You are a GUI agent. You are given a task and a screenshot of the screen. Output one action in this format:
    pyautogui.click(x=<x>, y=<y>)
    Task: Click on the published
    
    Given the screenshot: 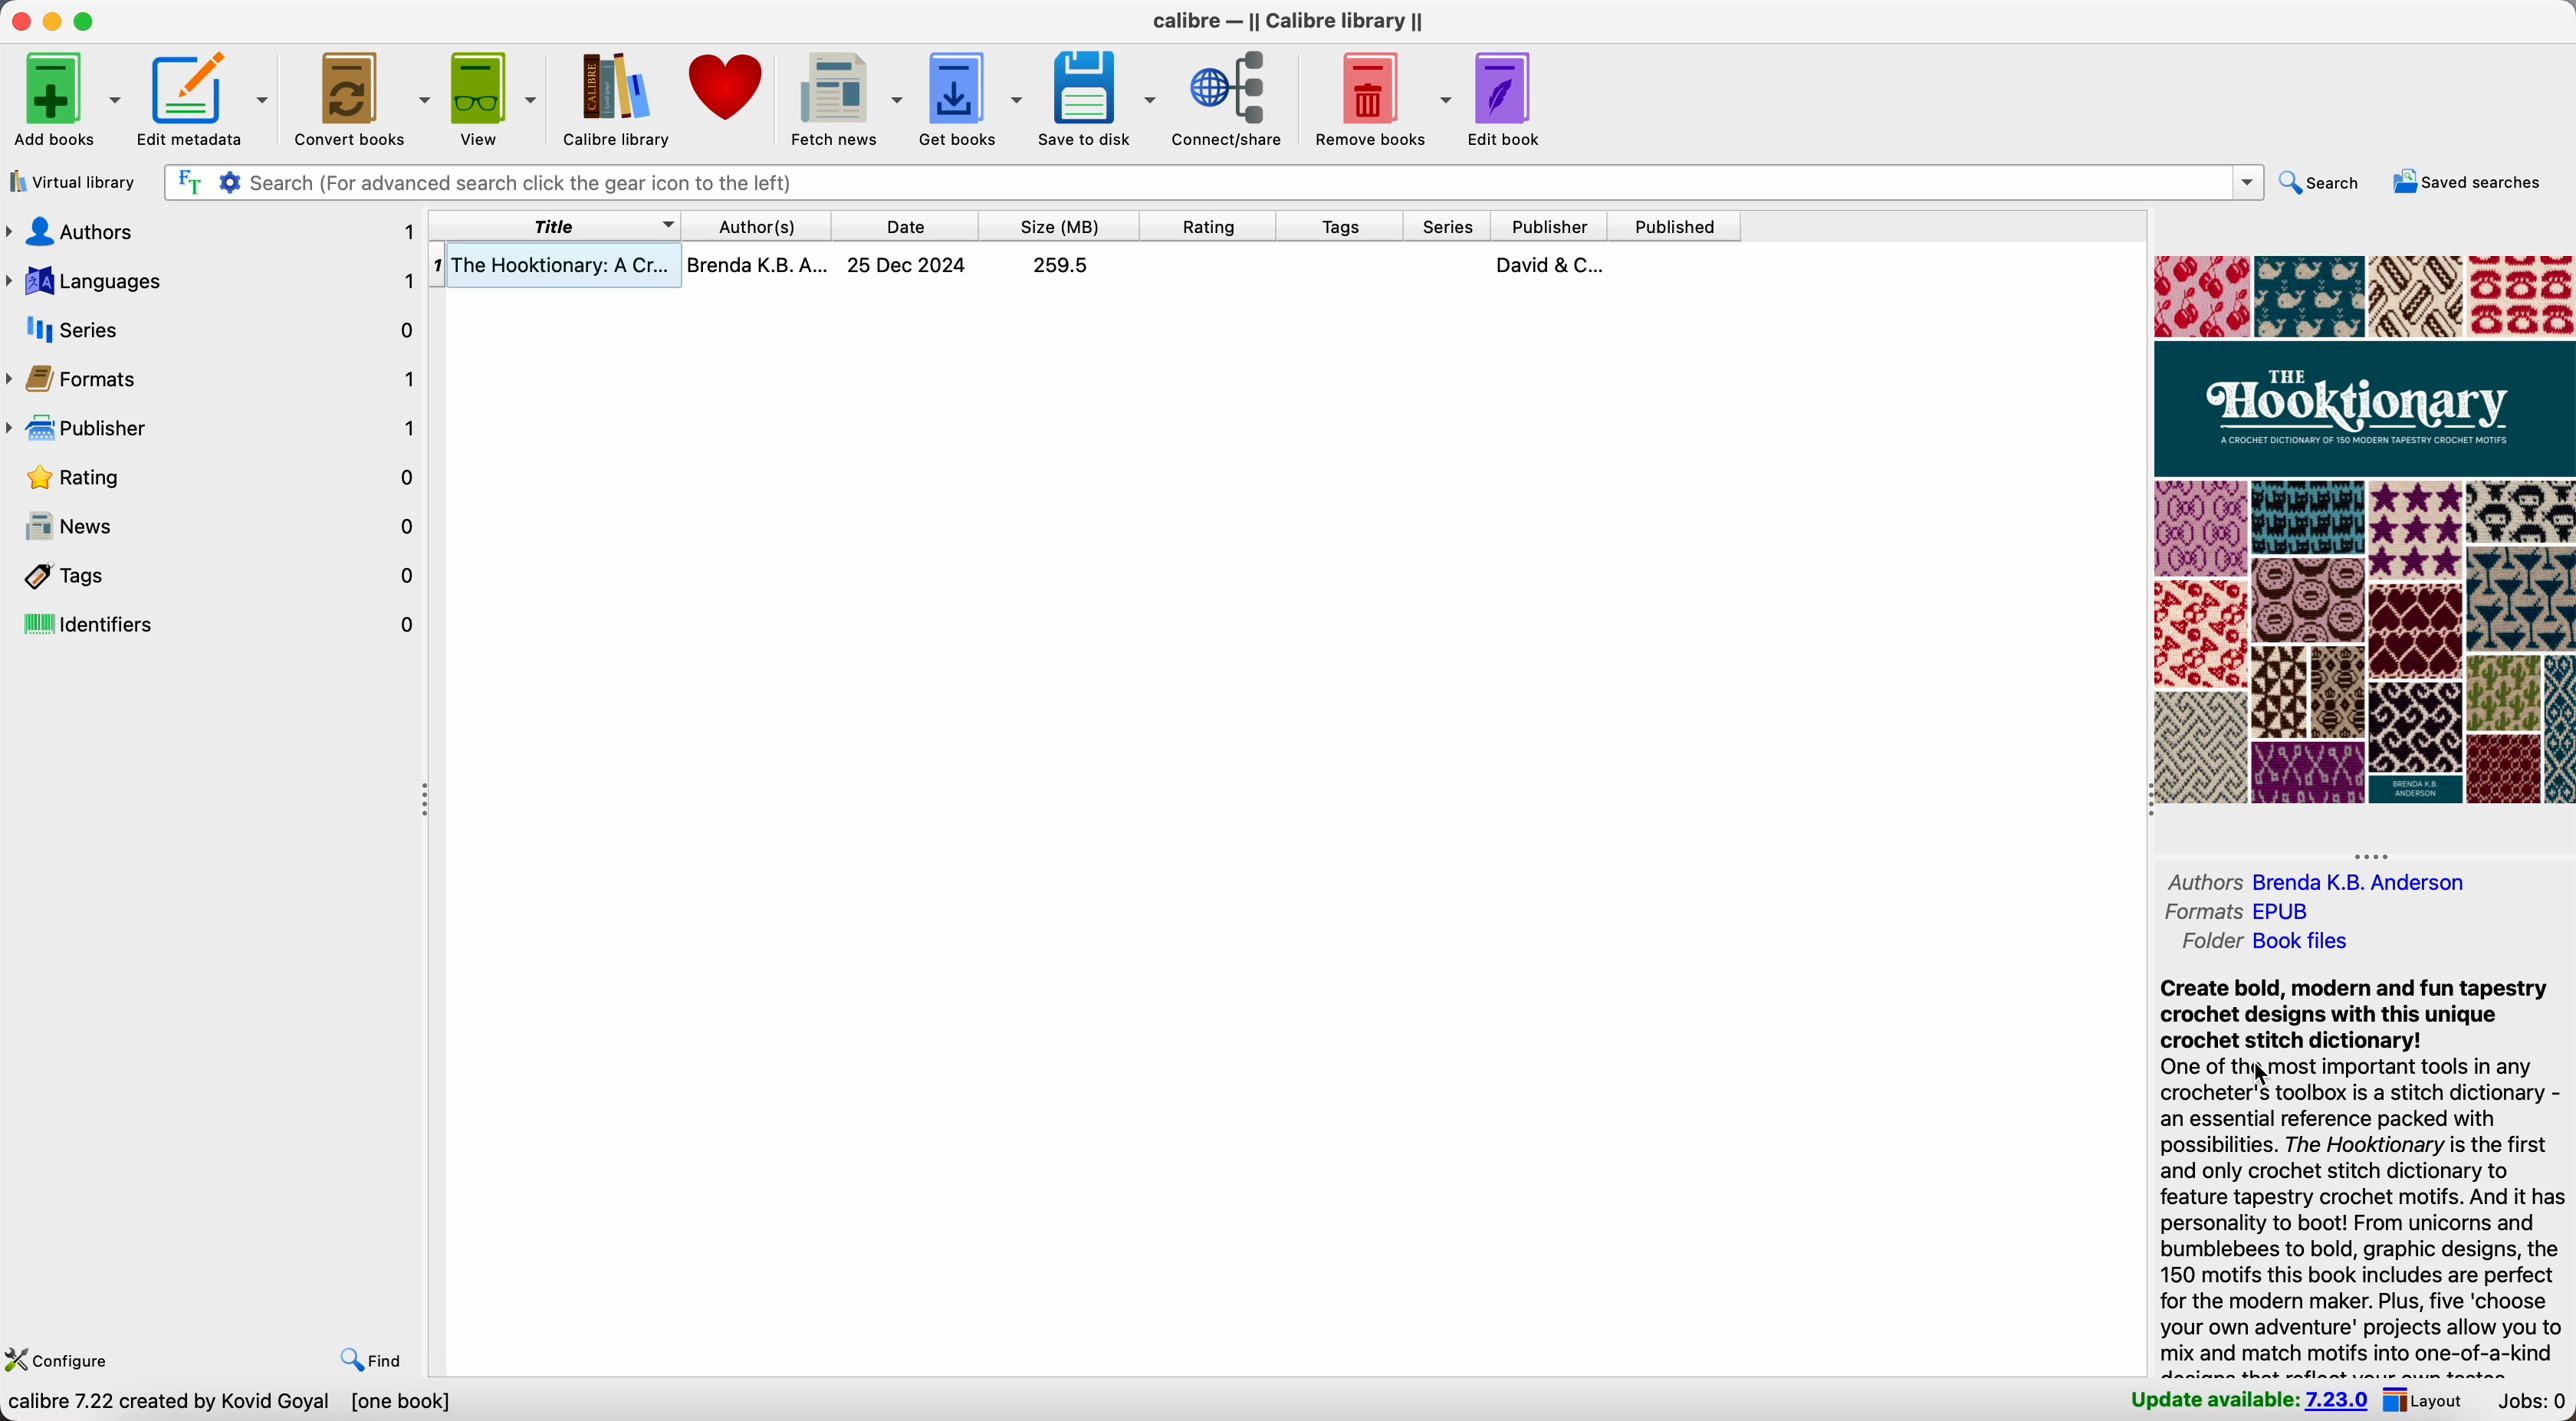 What is the action you would take?
    pyautogui.click(x=1675, y=225)
    